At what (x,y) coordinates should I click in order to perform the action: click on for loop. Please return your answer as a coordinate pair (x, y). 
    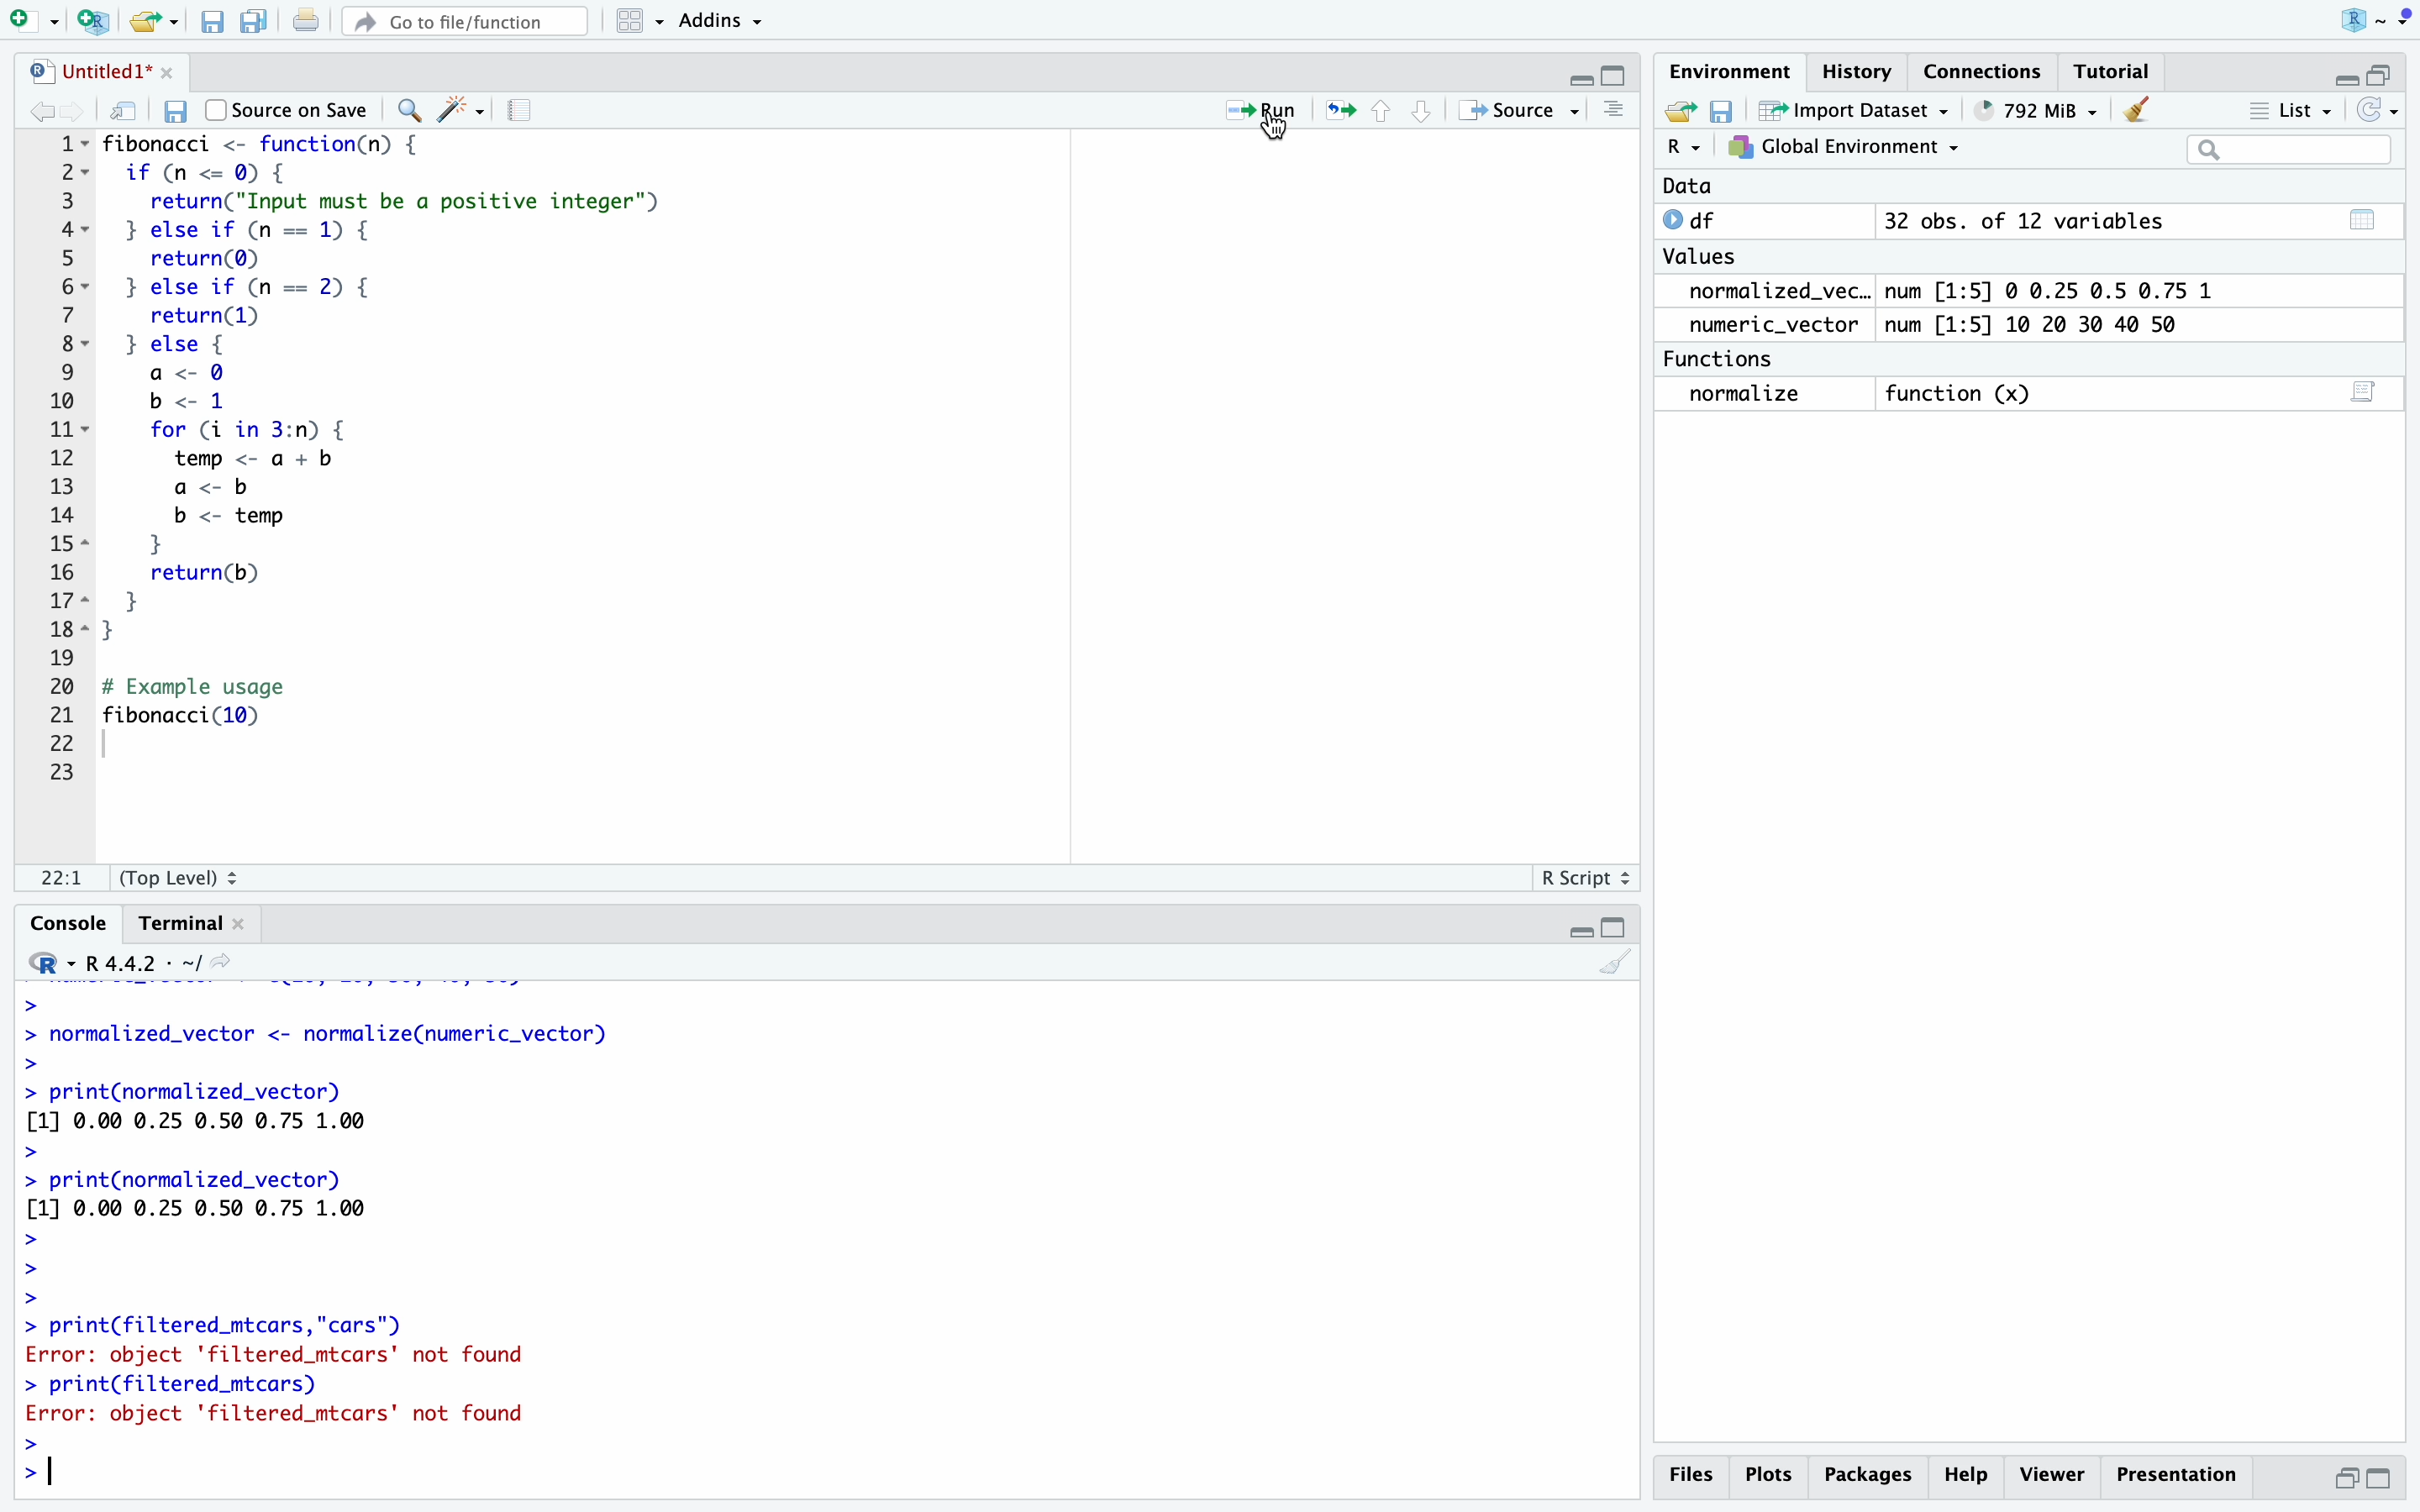
    Looking at the image, I should click on (276, 532).